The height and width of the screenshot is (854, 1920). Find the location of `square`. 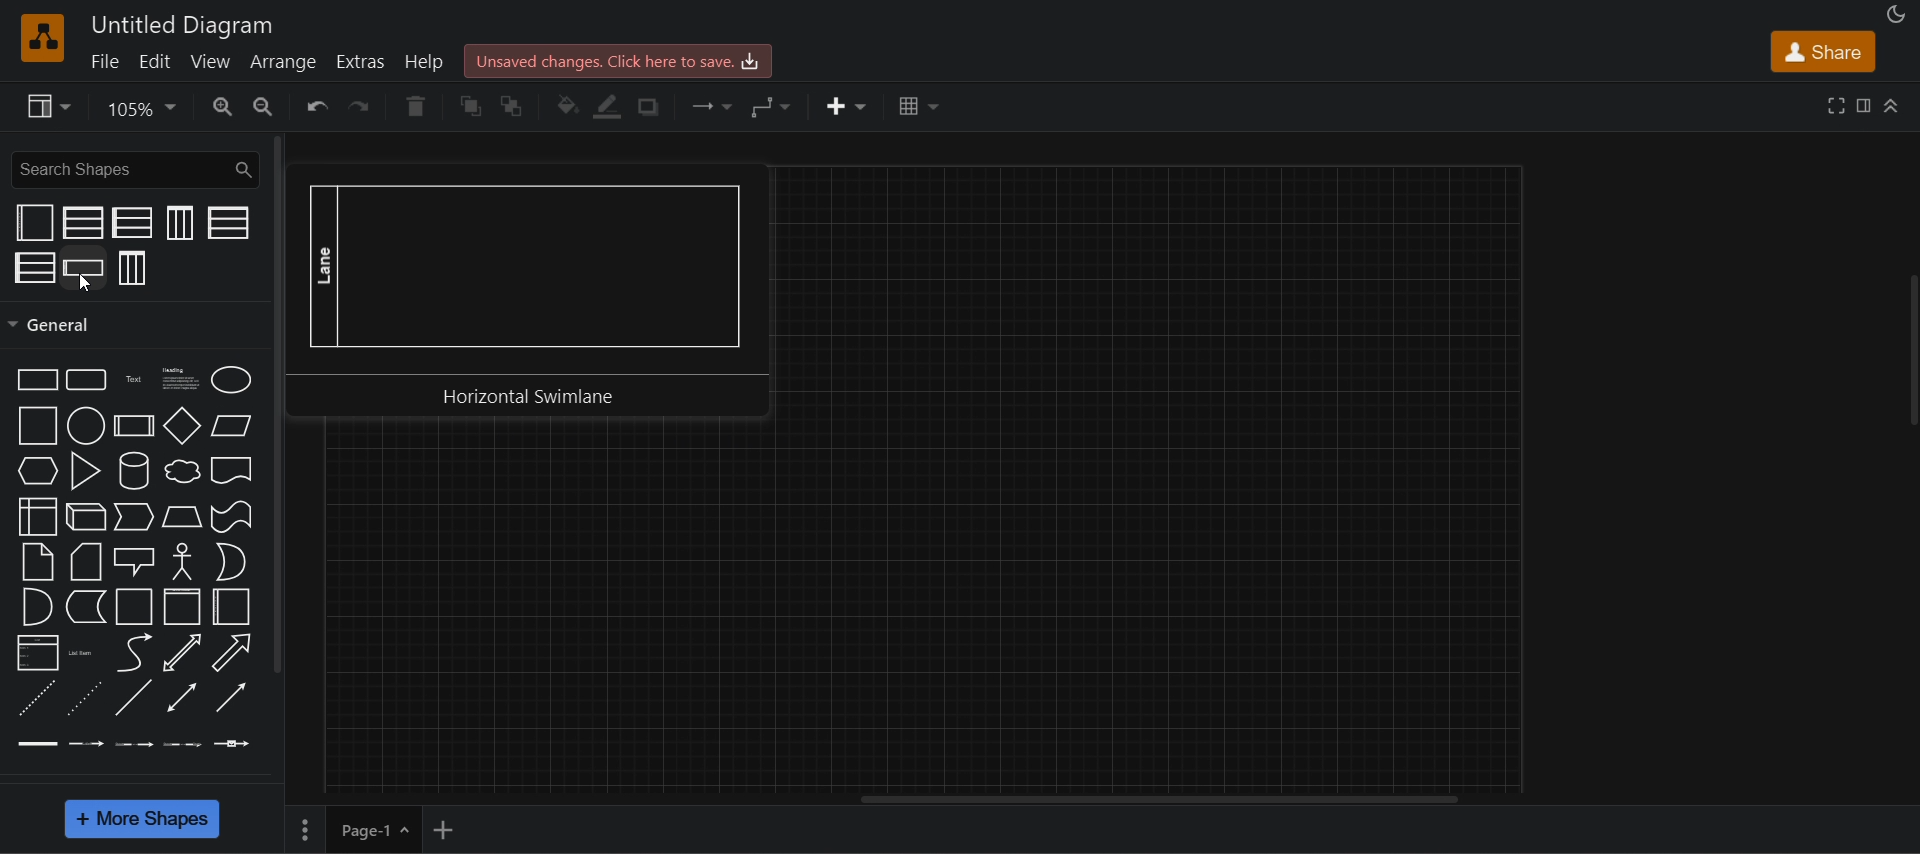

square is located at coordinates (35, 426).